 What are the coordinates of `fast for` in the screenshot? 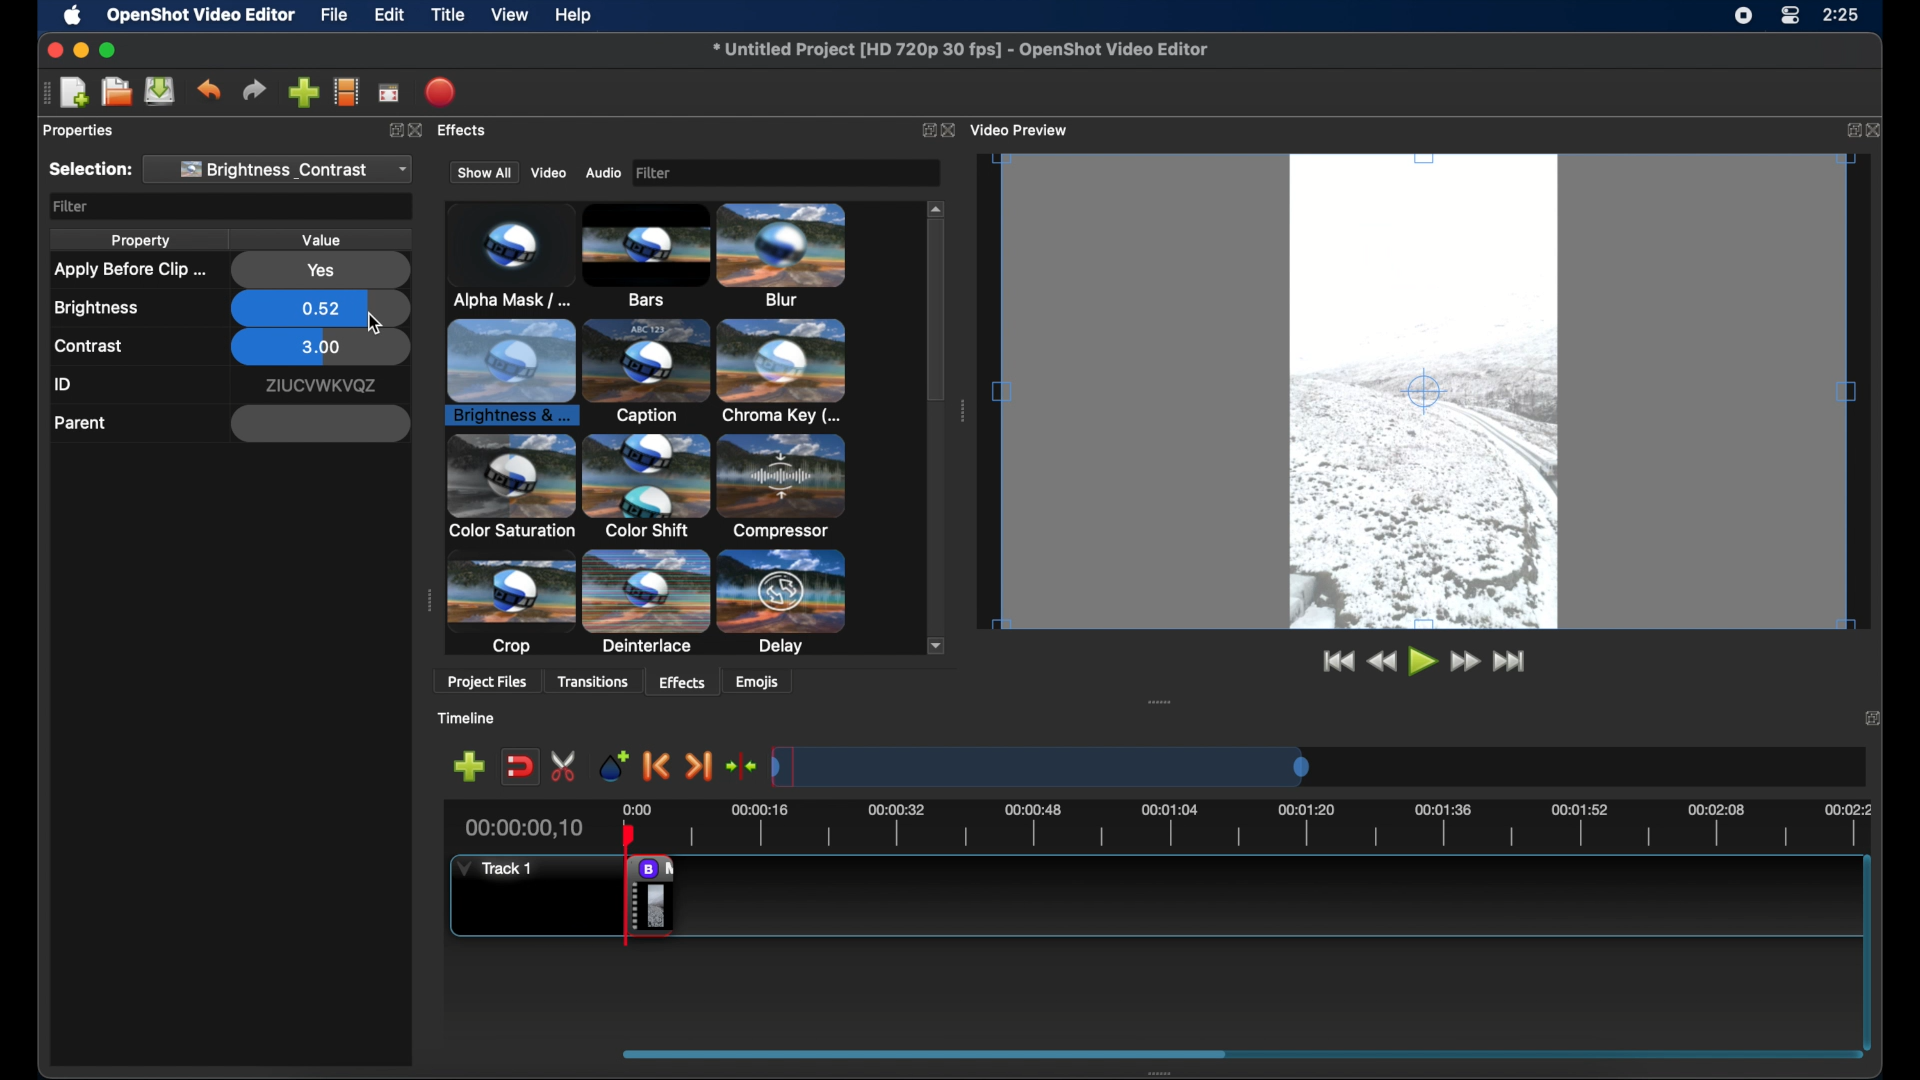 It's located at (1465, 664).